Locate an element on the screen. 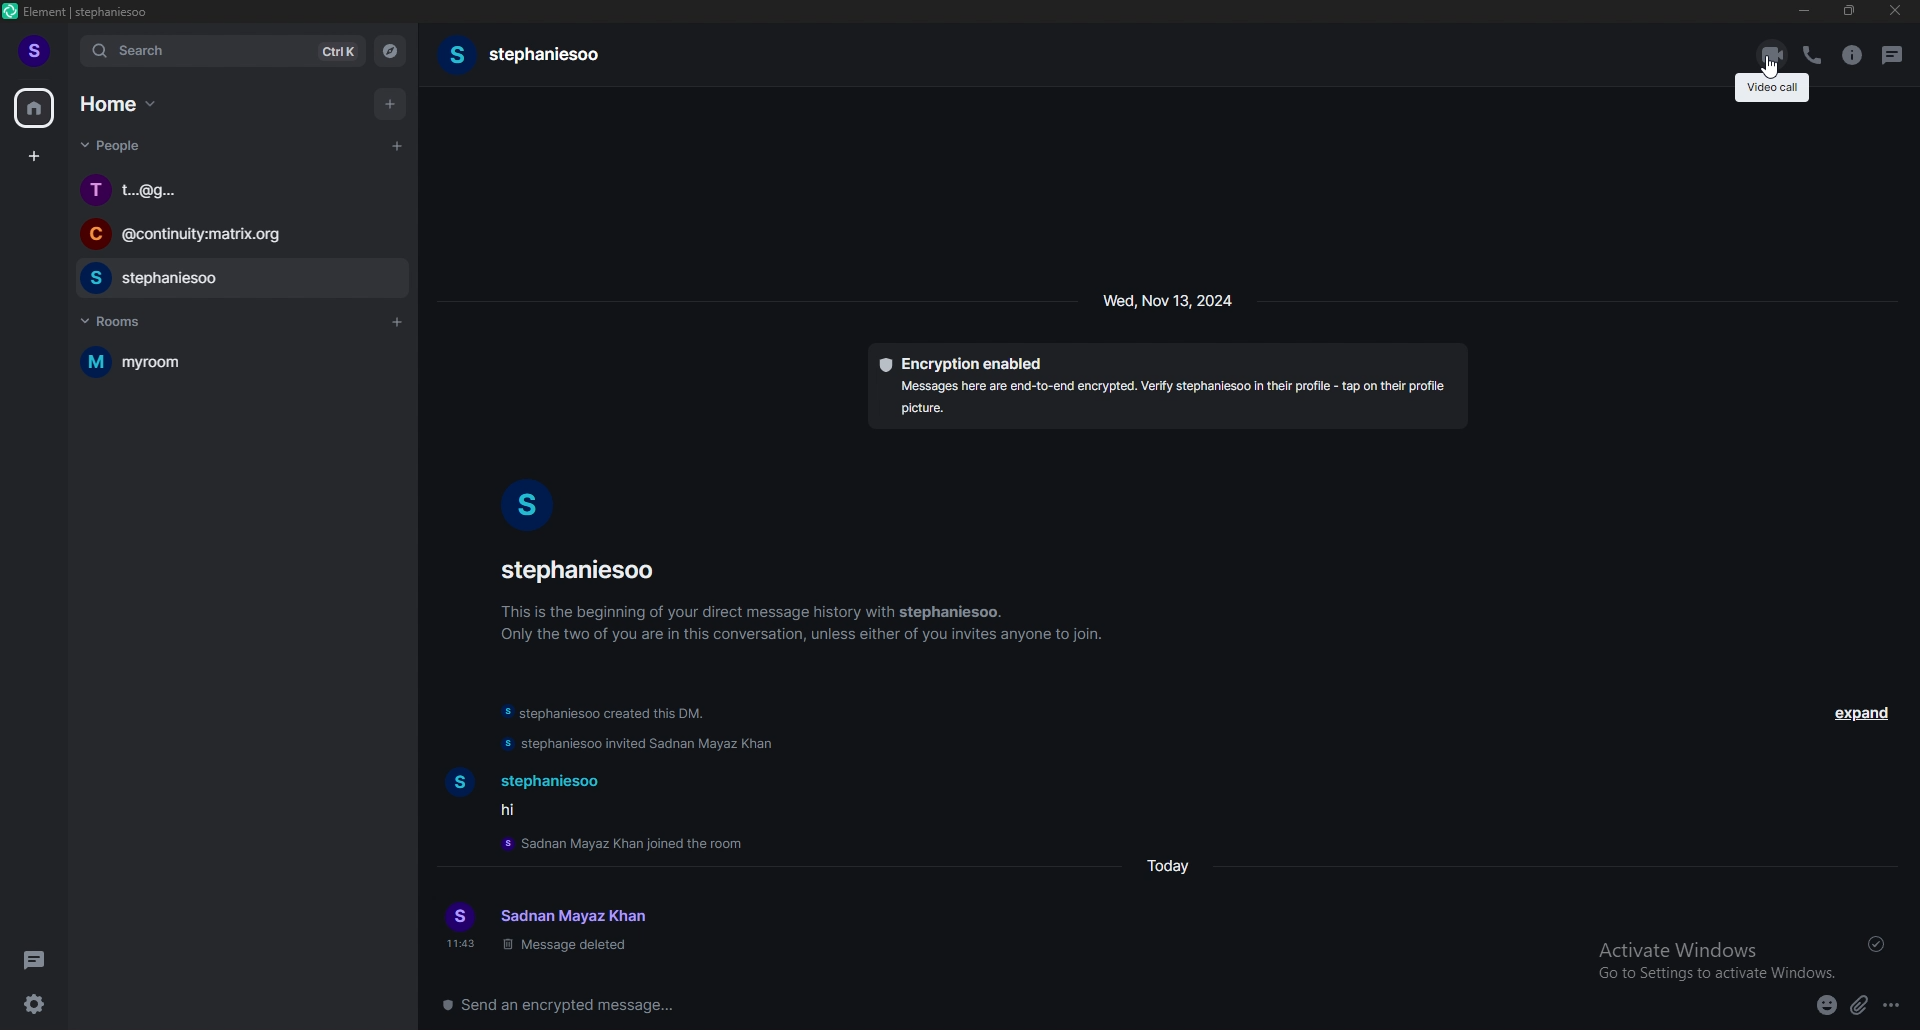 This screenshot has width=1920, height=1030. search bar is located at coordinates (222, 52).